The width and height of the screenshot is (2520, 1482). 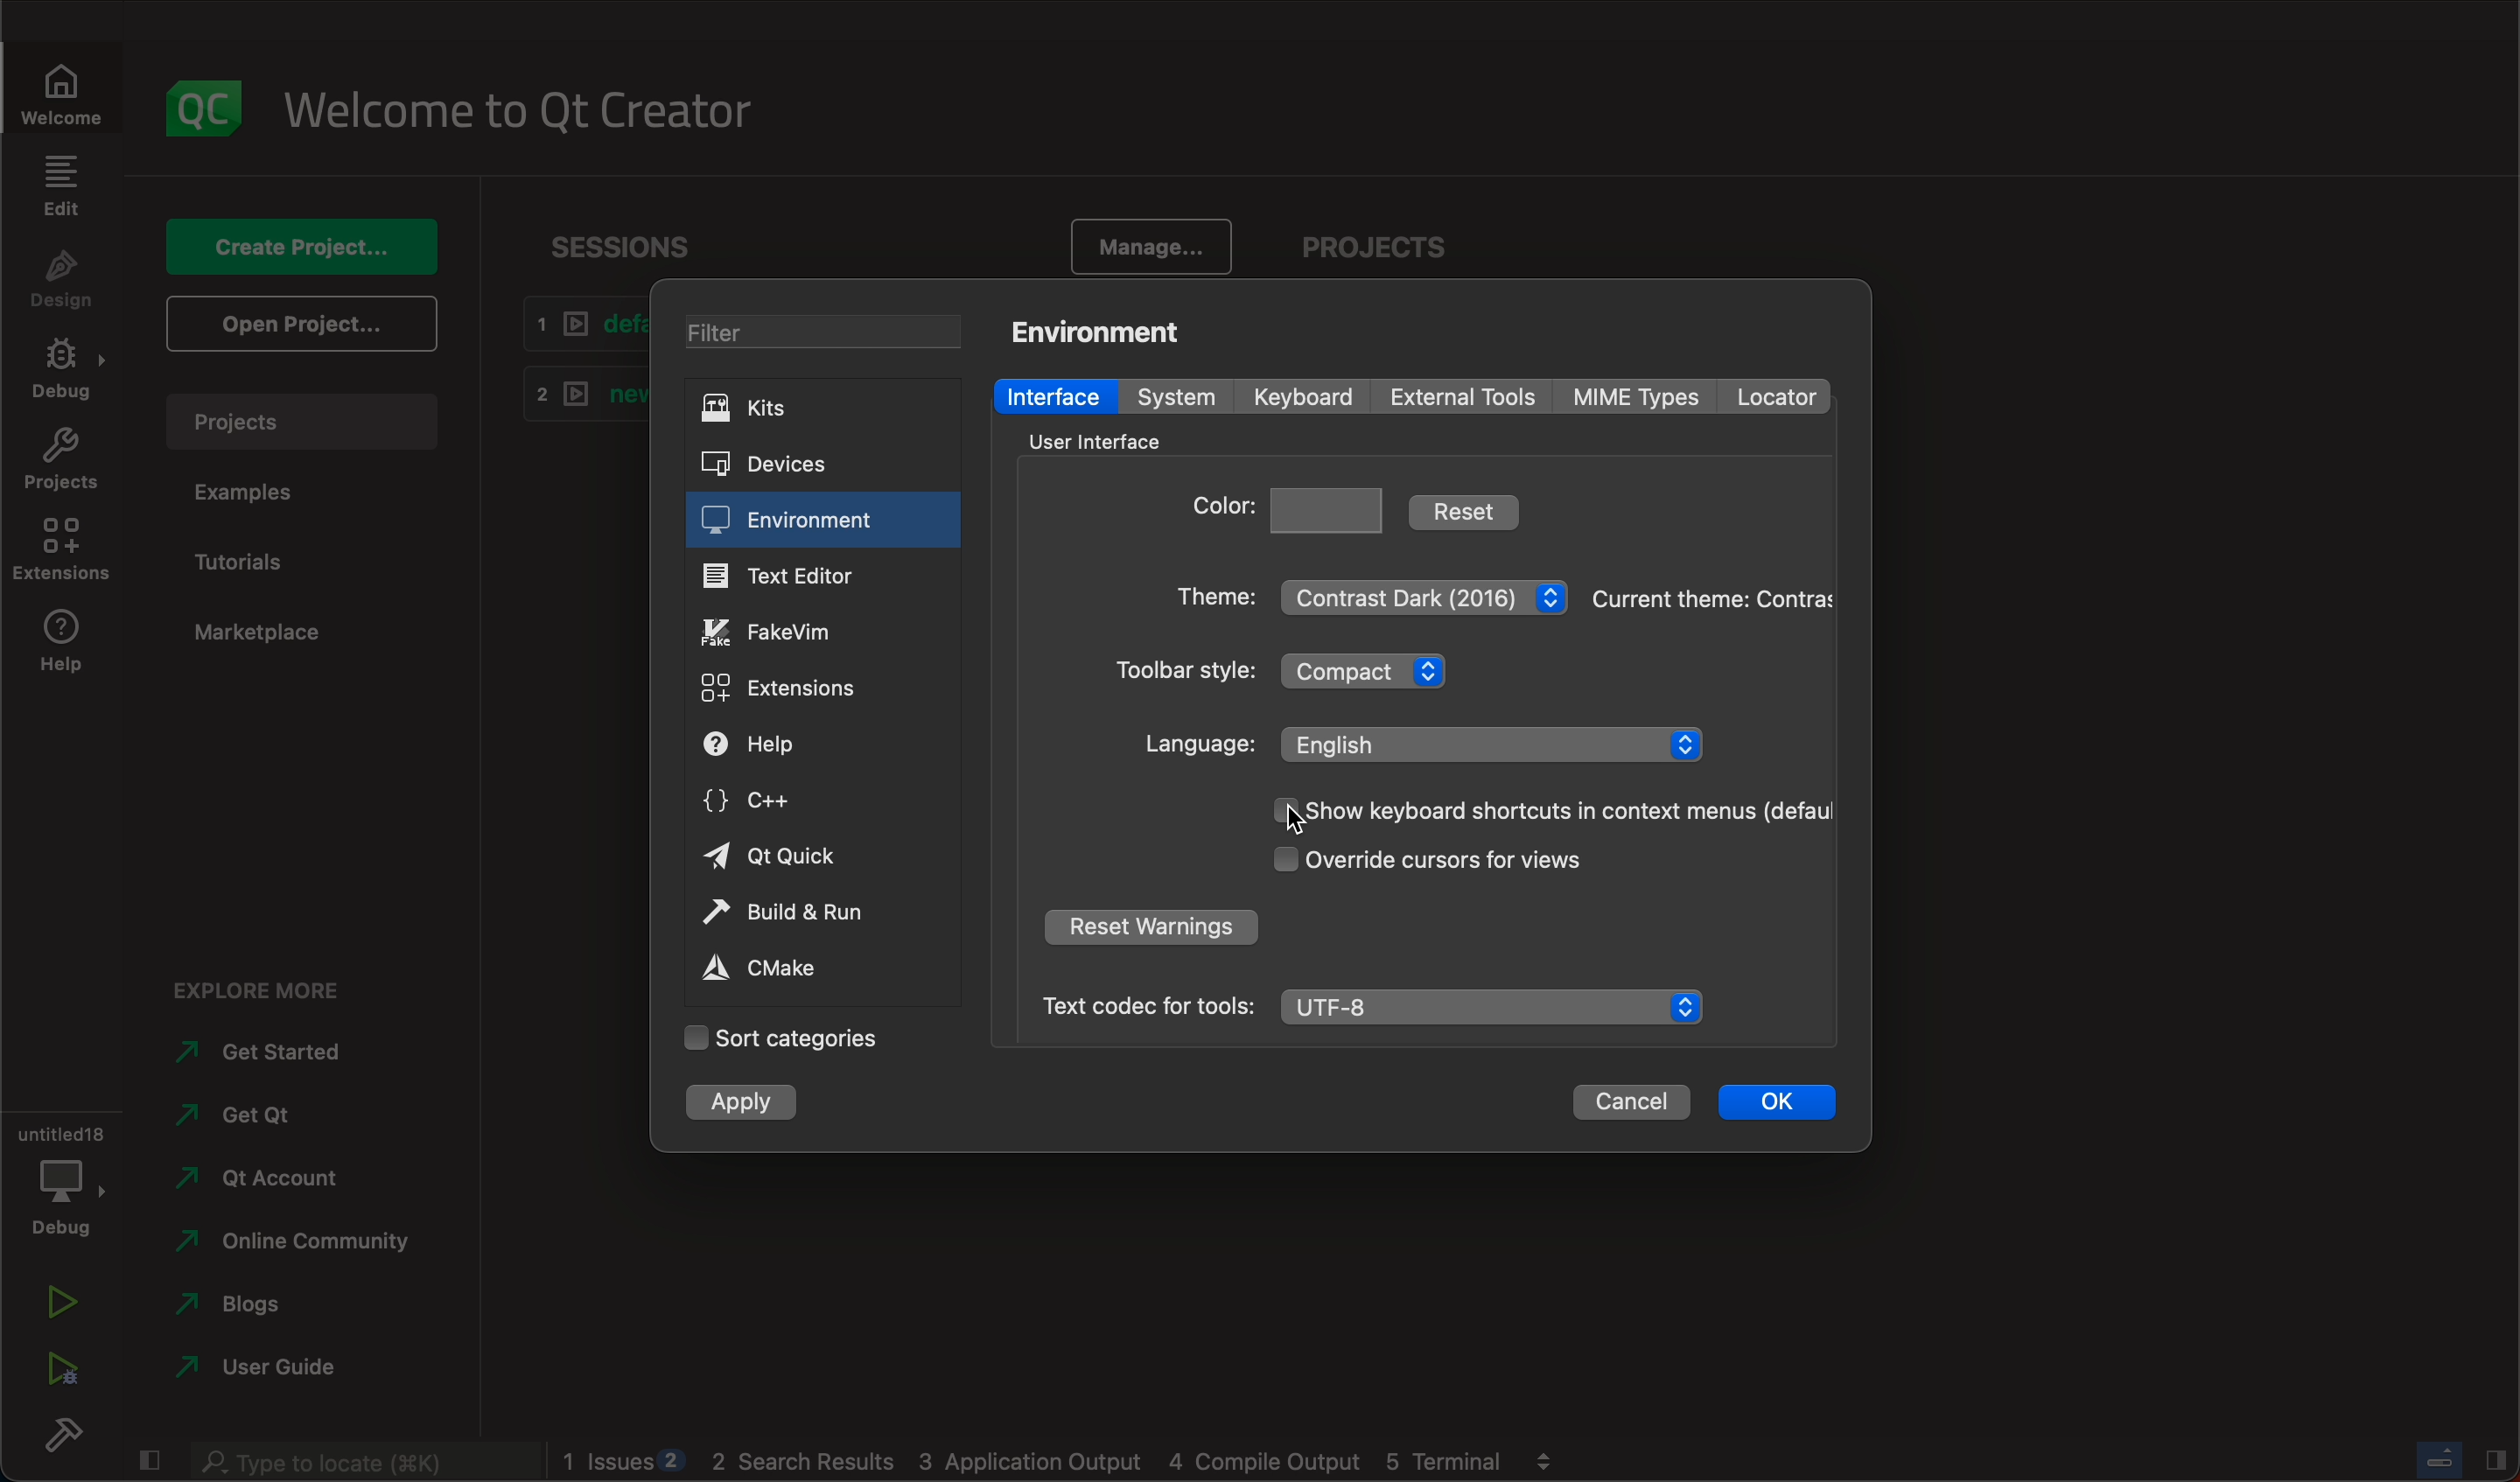 I want to click on interface, so click(x=1053, y=395).